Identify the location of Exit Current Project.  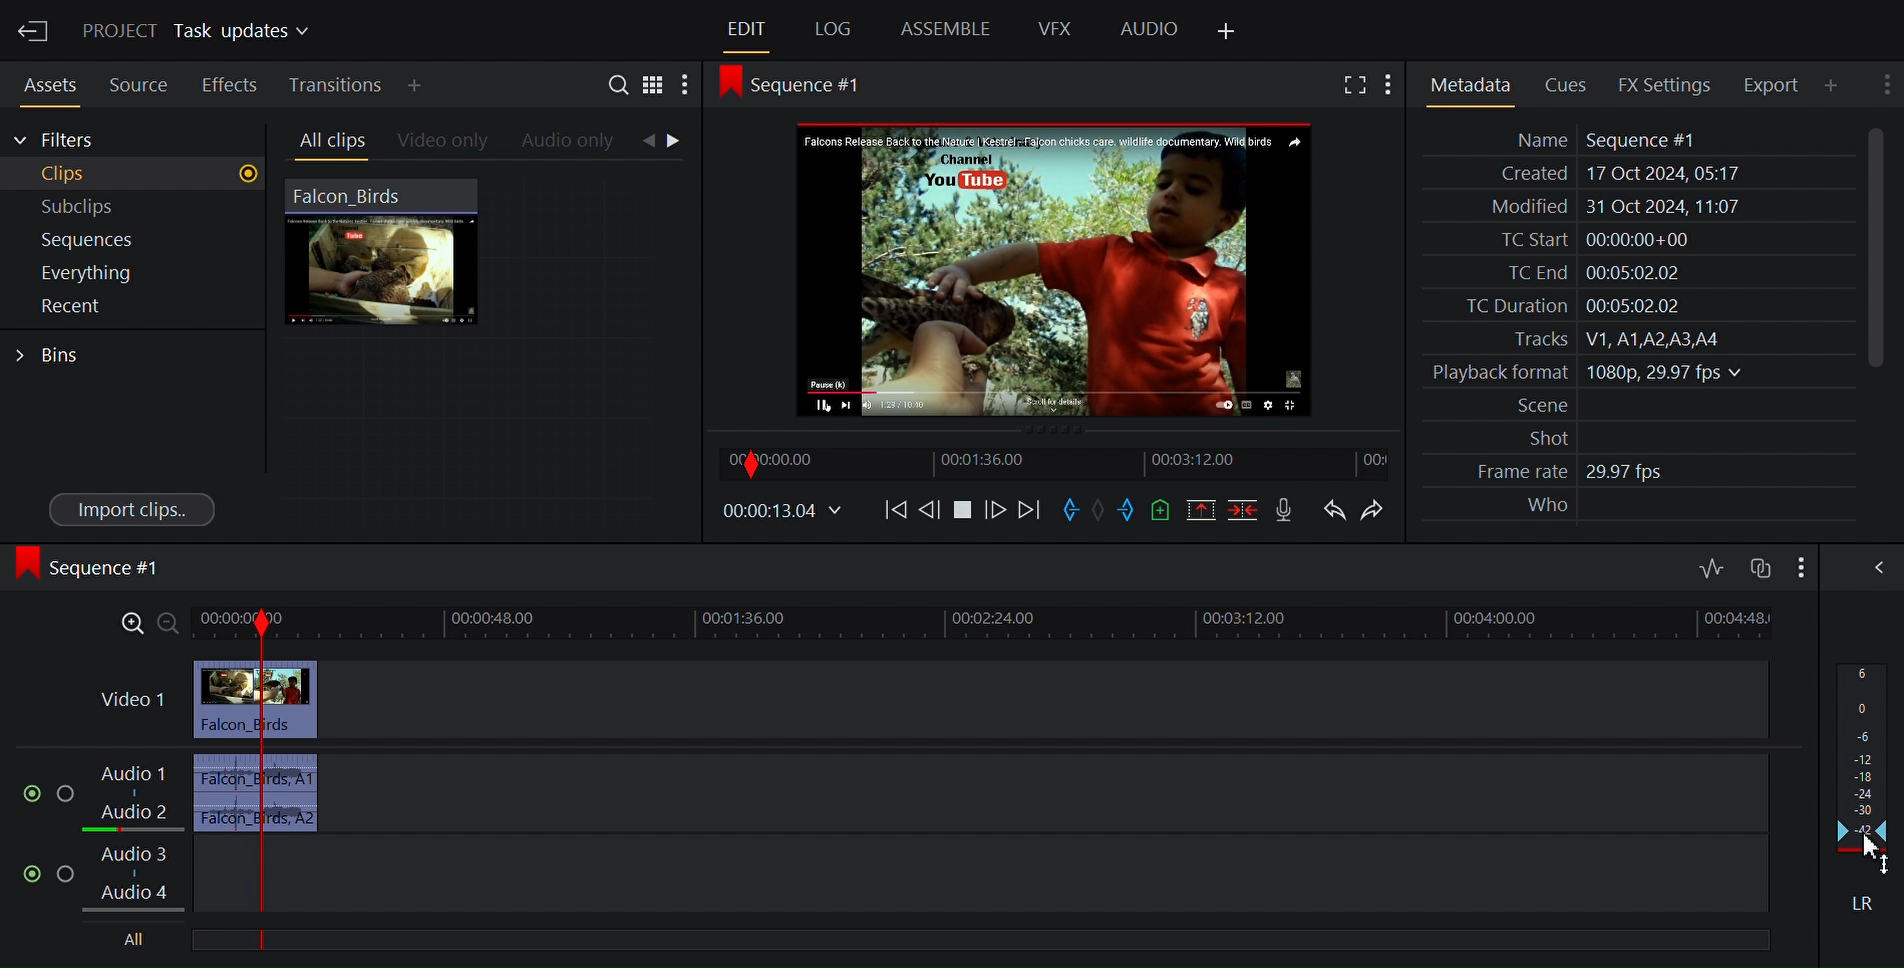
(34, 32).